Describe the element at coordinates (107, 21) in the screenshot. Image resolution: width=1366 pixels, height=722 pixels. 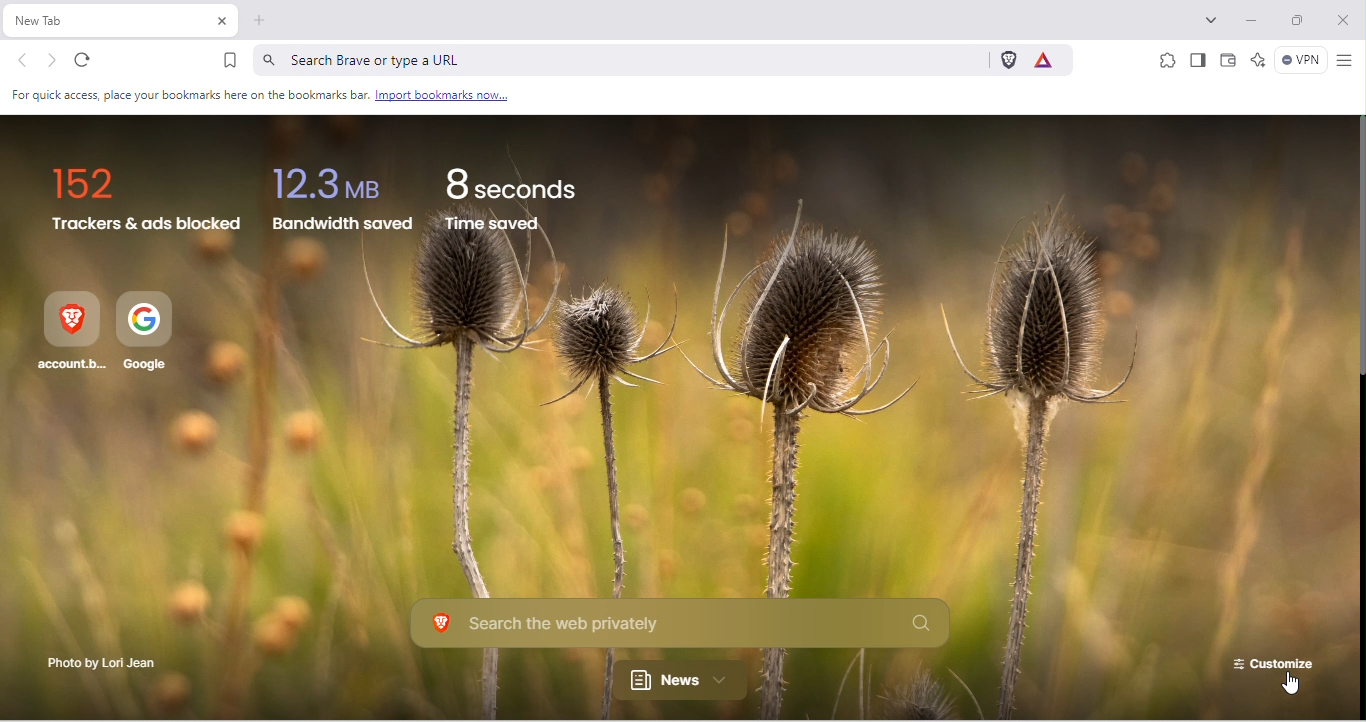
I see `New tab` at that location.